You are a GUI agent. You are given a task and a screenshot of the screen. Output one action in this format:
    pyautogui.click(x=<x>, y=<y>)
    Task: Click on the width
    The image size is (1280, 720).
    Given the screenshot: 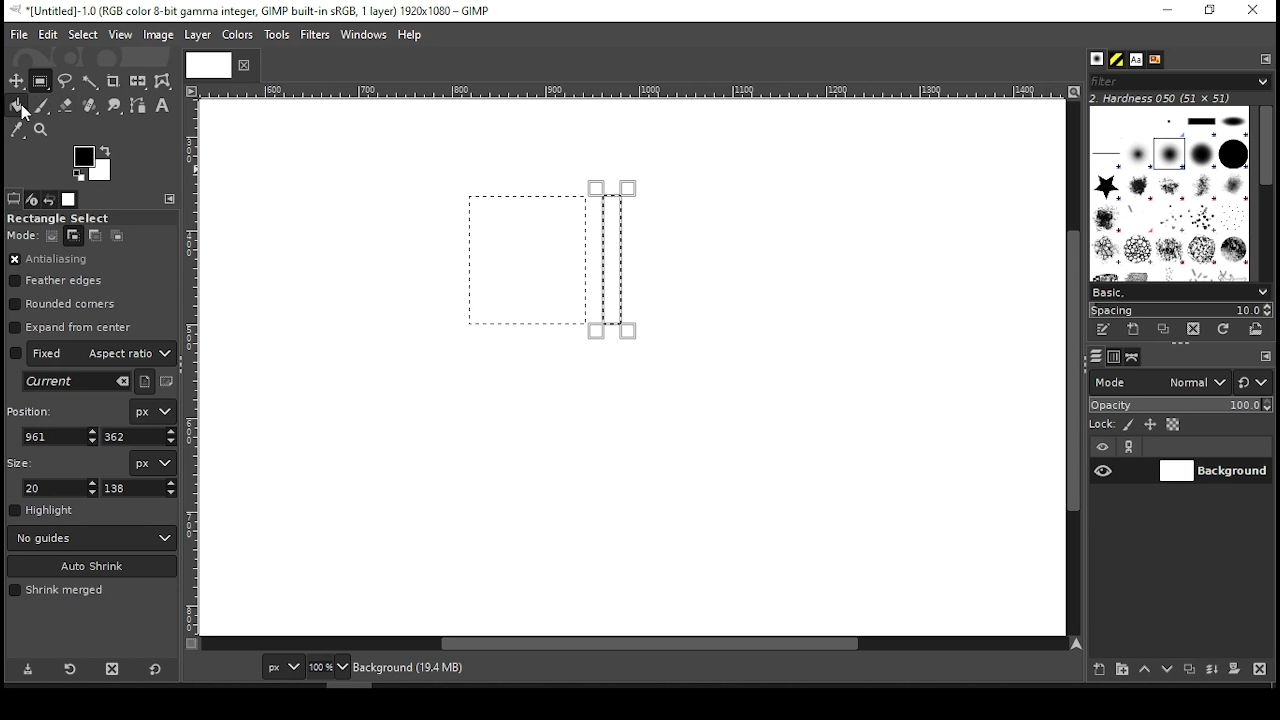 What is the action you would take?
    pyautogui.click(x=62, y=488)
    